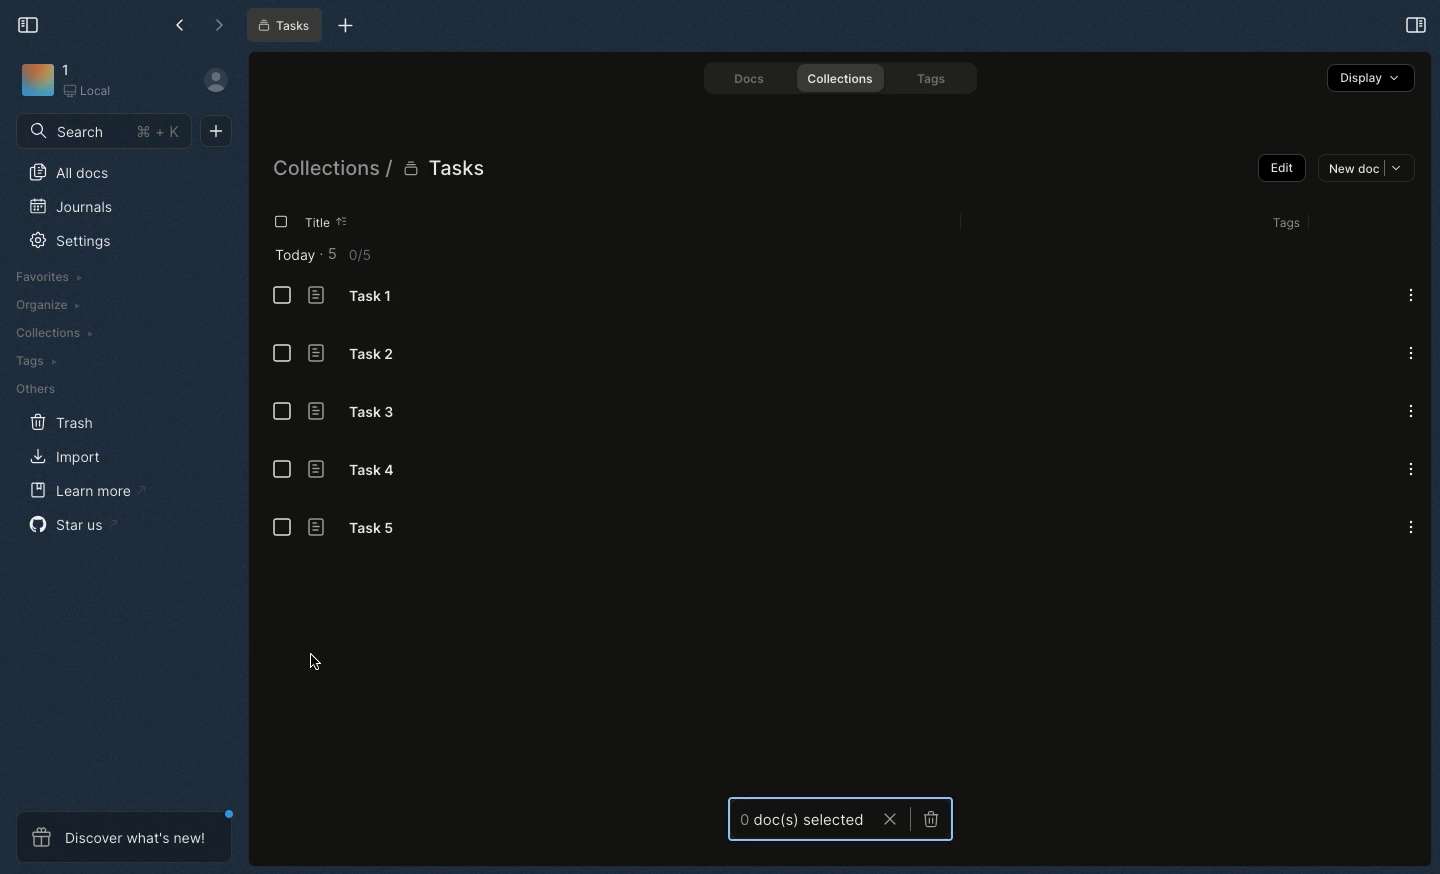 The image size is (1440, 874). Describe the element at coordinates (843, 79) in the screenshot. I see `Collections` at that location.